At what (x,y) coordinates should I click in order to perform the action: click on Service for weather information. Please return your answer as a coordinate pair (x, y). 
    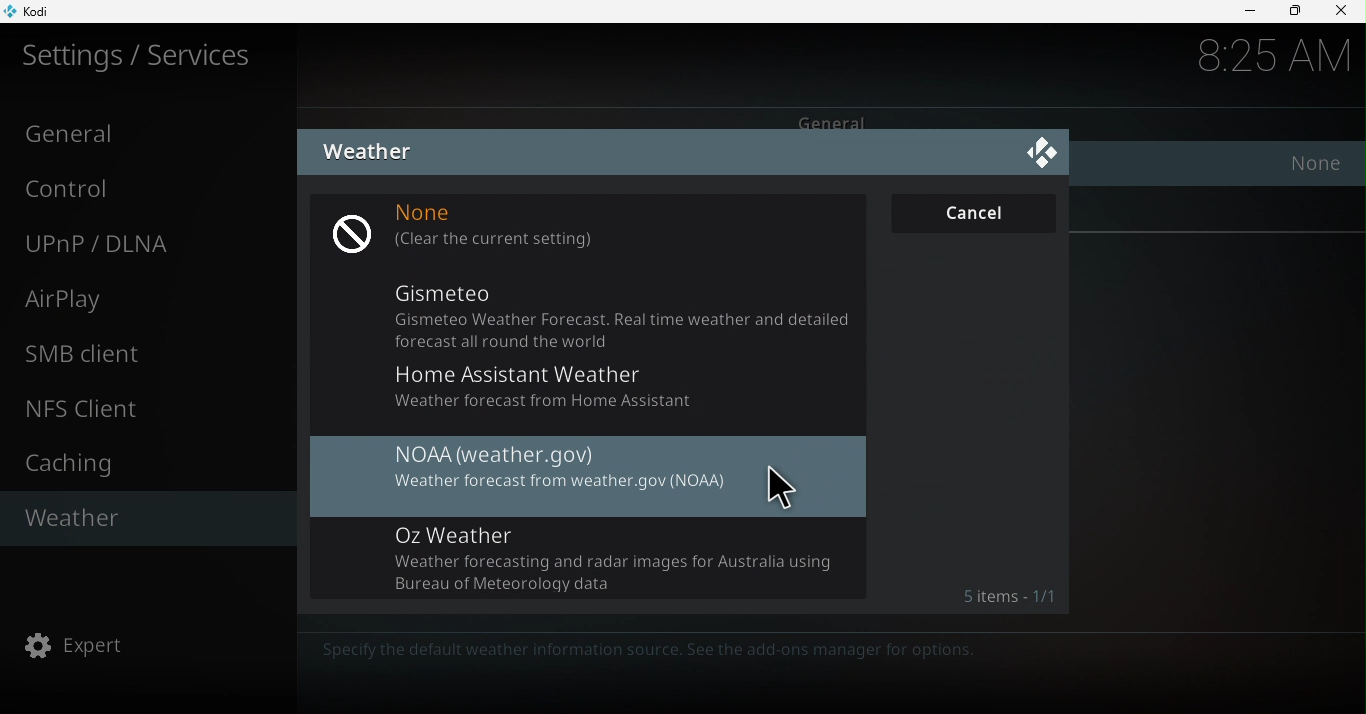
    Looking at the image, I should click on (1229, 162).